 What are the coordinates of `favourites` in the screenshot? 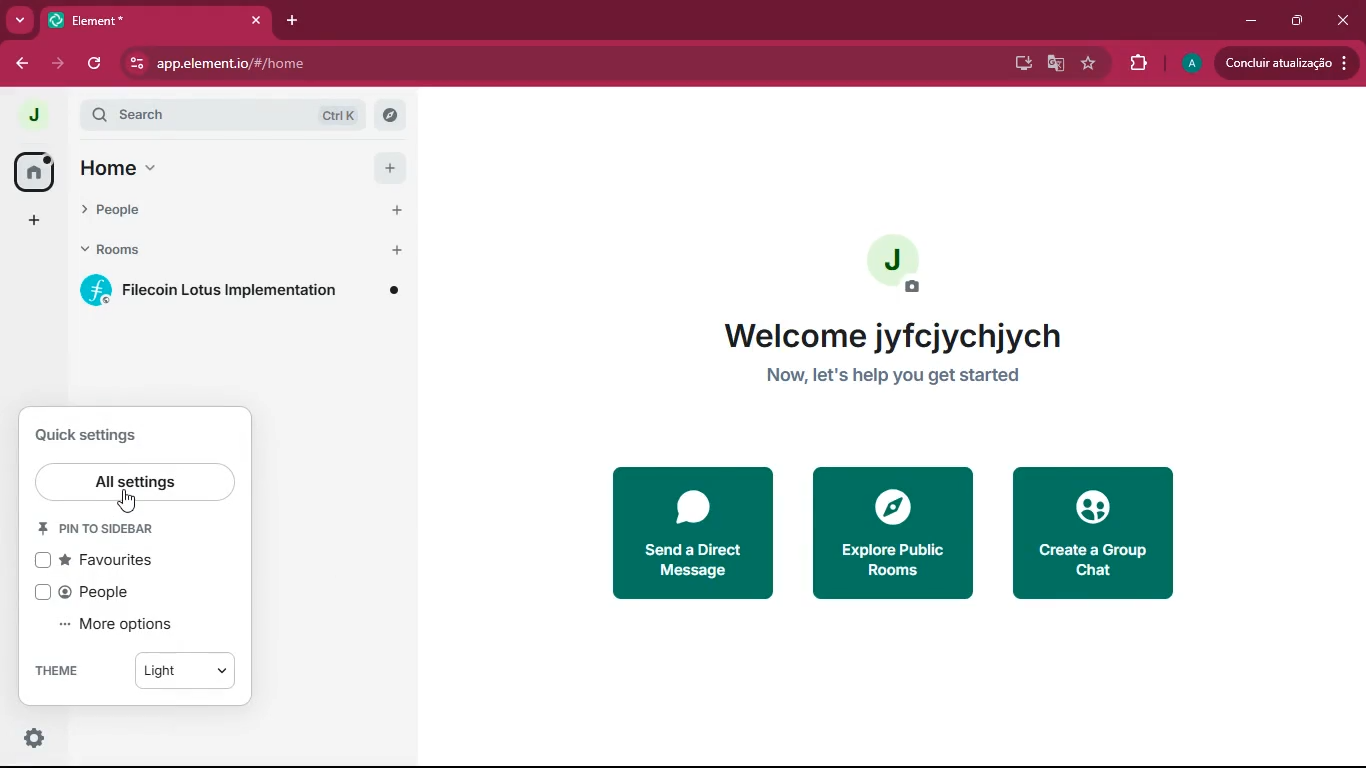 It's located at (114, 558).